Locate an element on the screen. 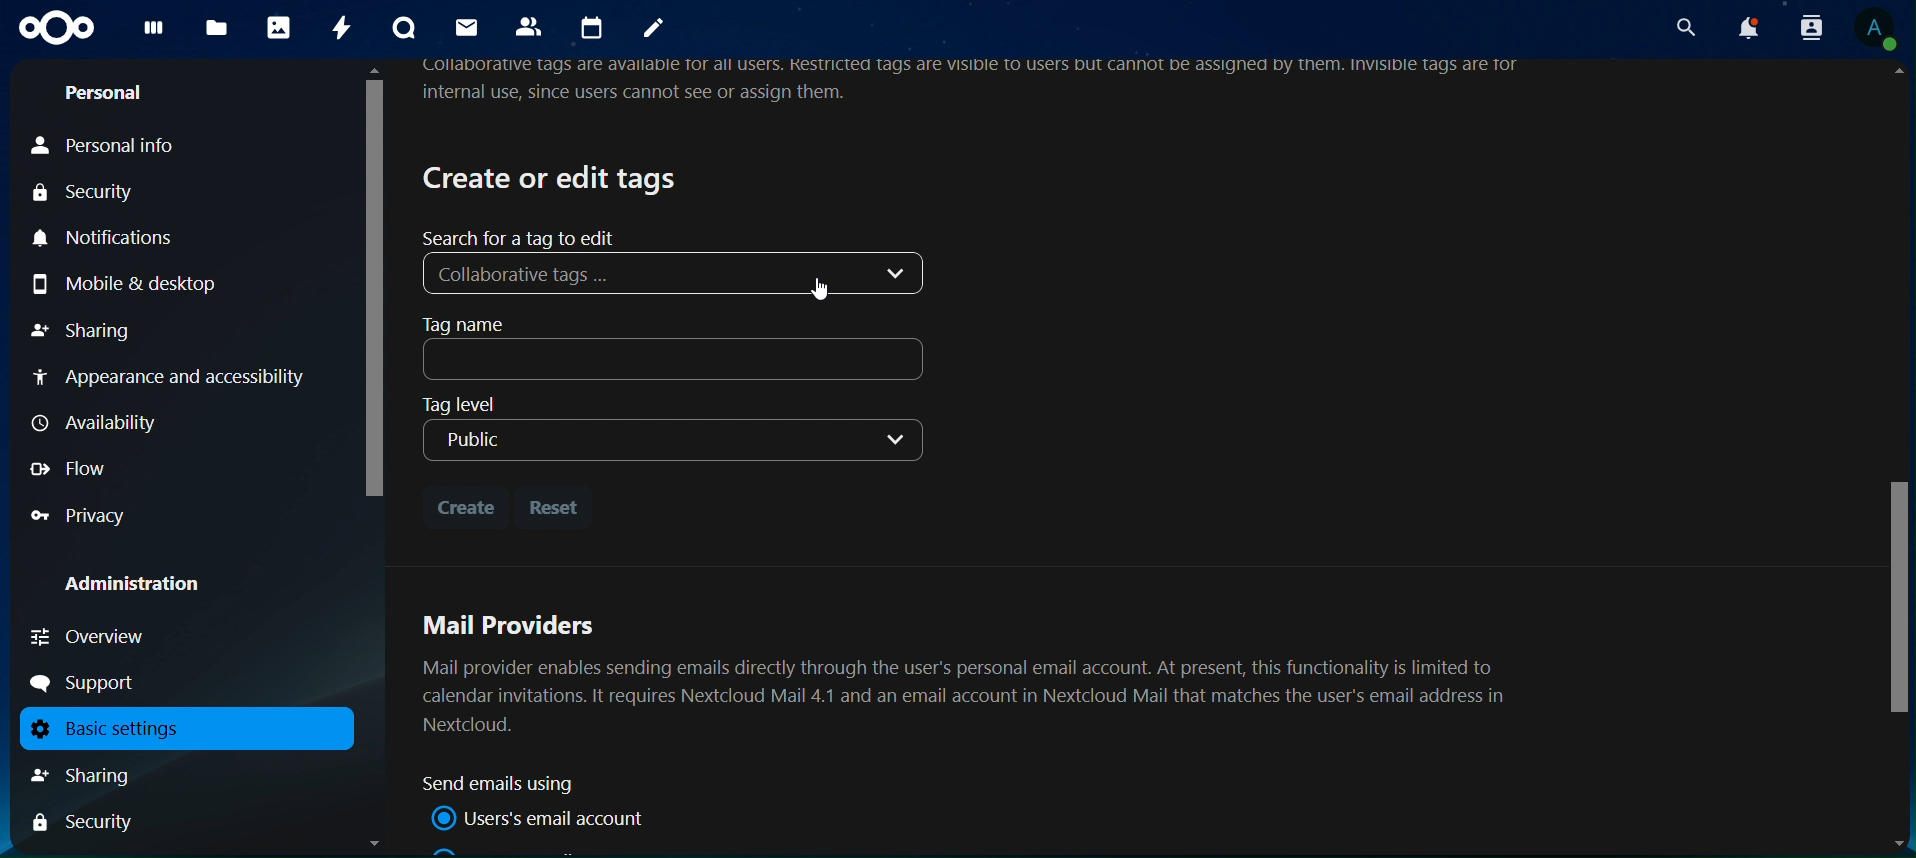 This screenshot has height=858, width=1916. Ollaborative tags are available Tor all USErs. Restricted tags are VISIDIE TO USErs but cannot be assignea by them. InvisiDI€ tags are Tornternal use, since users cannot see or assign them. is located at coordinates (980, 83).